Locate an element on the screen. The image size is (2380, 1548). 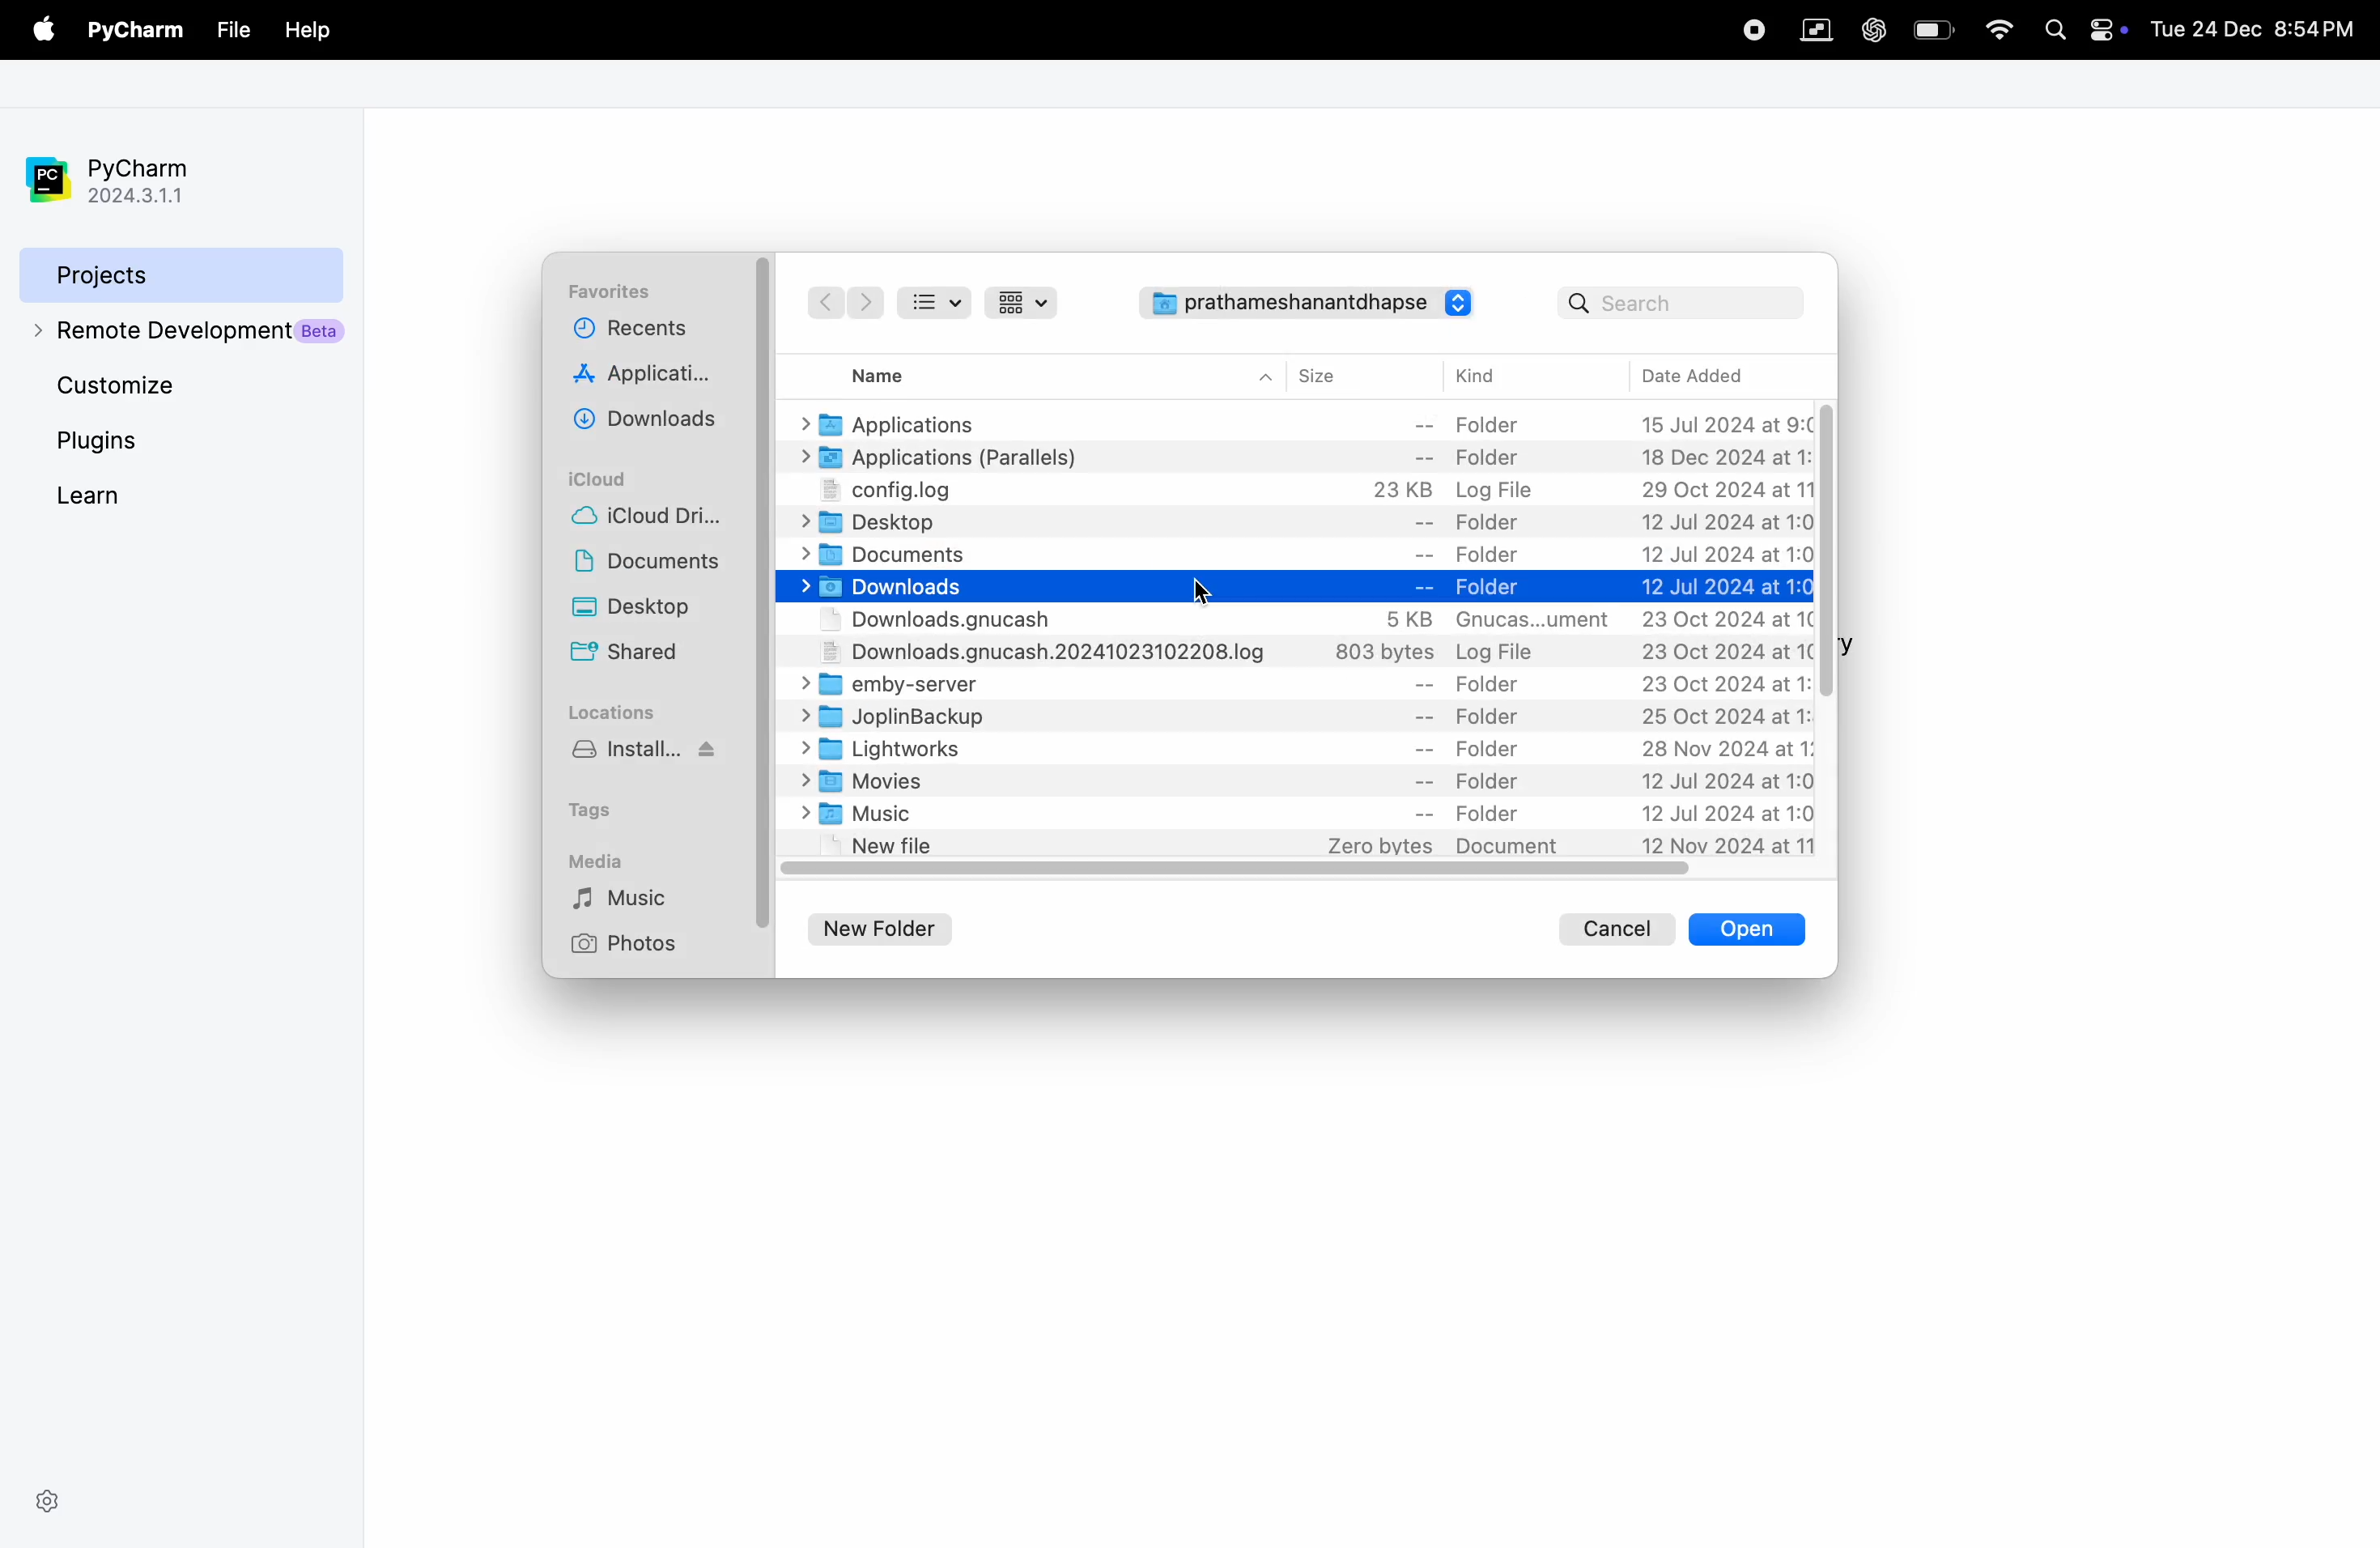
customize is located at coordinates (182, 388).